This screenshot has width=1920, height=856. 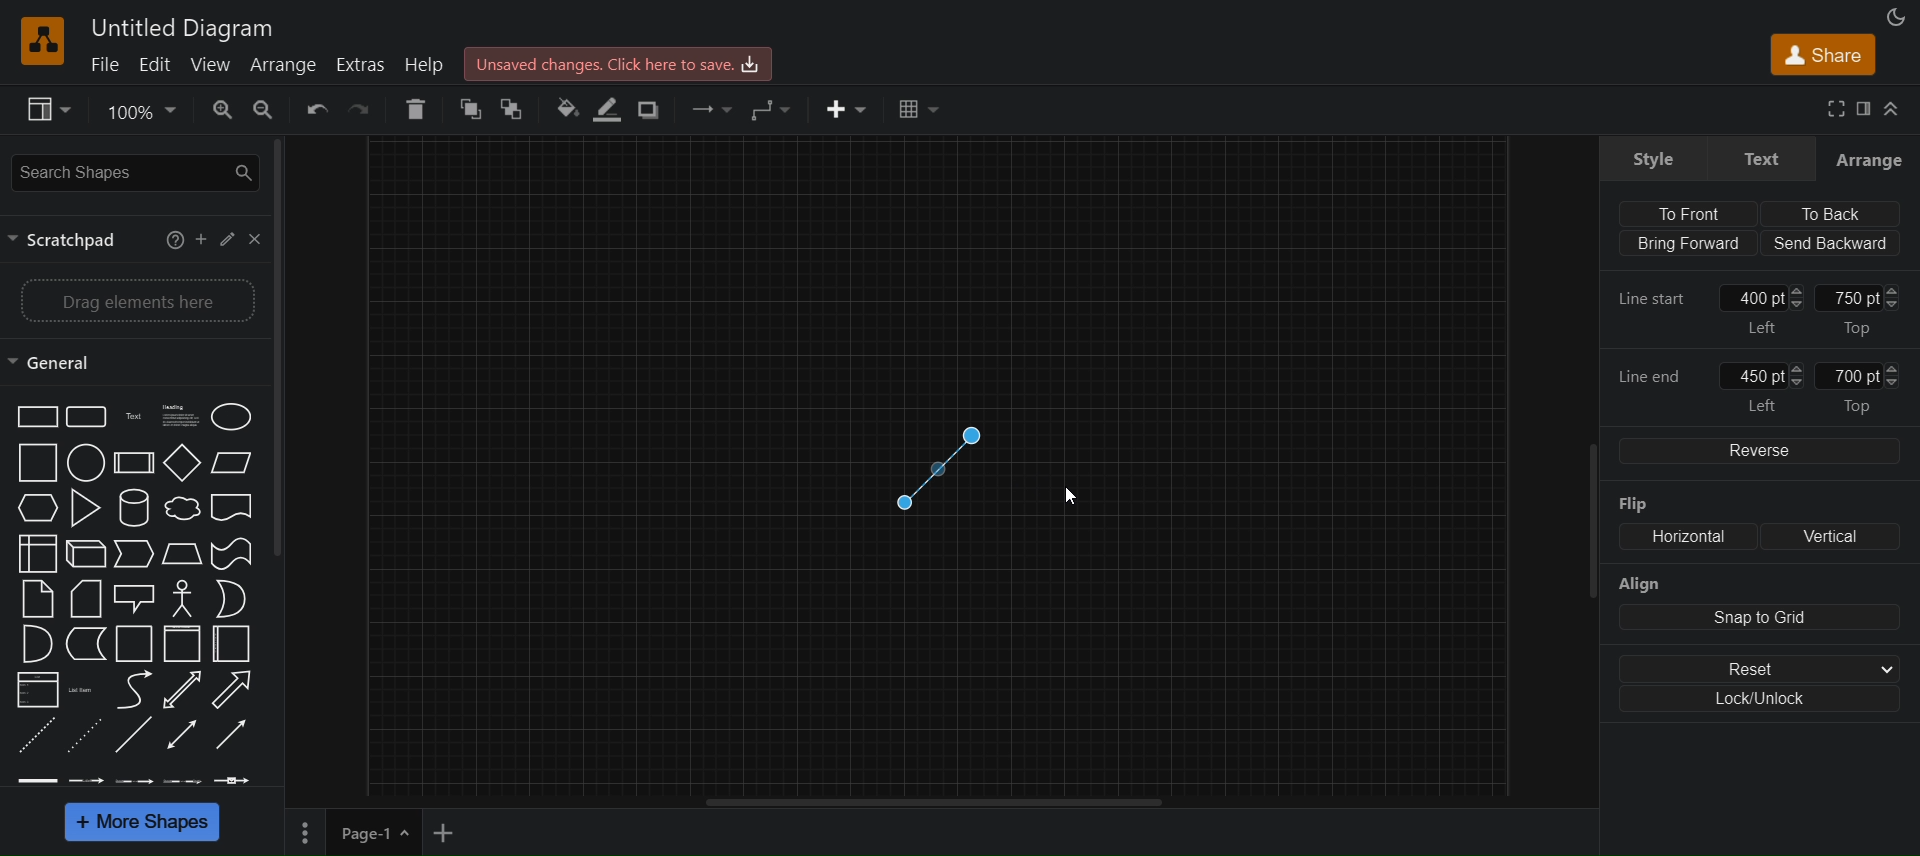 What do you see at coordinates (225, 239) in the screenshot?
I see `edit` at bounding box center [225, 239].